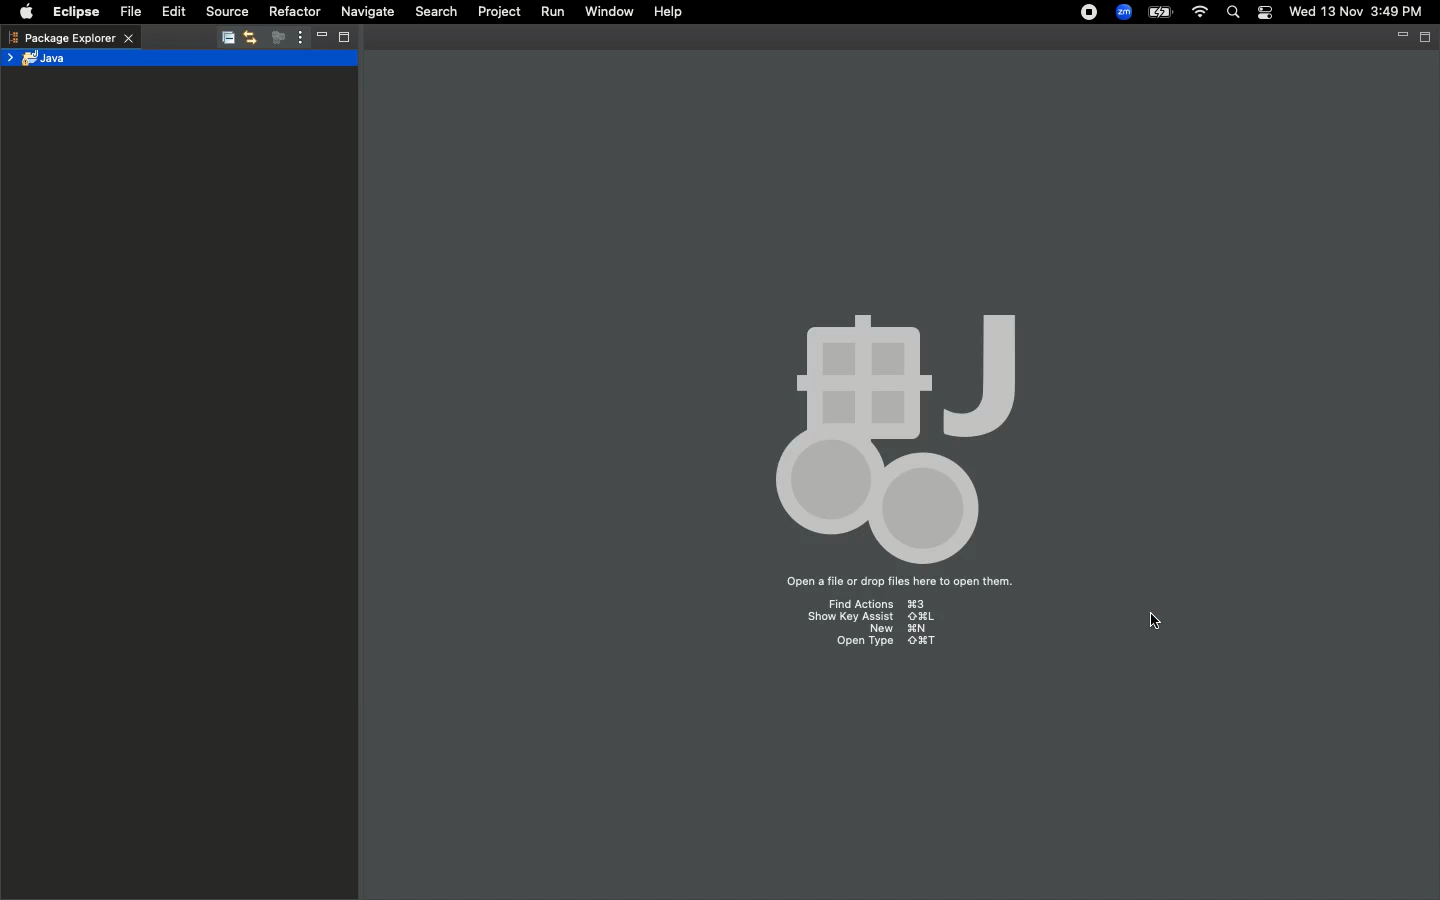 This screenshot has width=1440, height=900. What do you see at coordinates (874, 626) in the screenshot?
I see `Find action ⌘3 Show Key assist ⇧⌘L New ⌘N Open Type ⇧⌘T` at bounding box center [874, 626].